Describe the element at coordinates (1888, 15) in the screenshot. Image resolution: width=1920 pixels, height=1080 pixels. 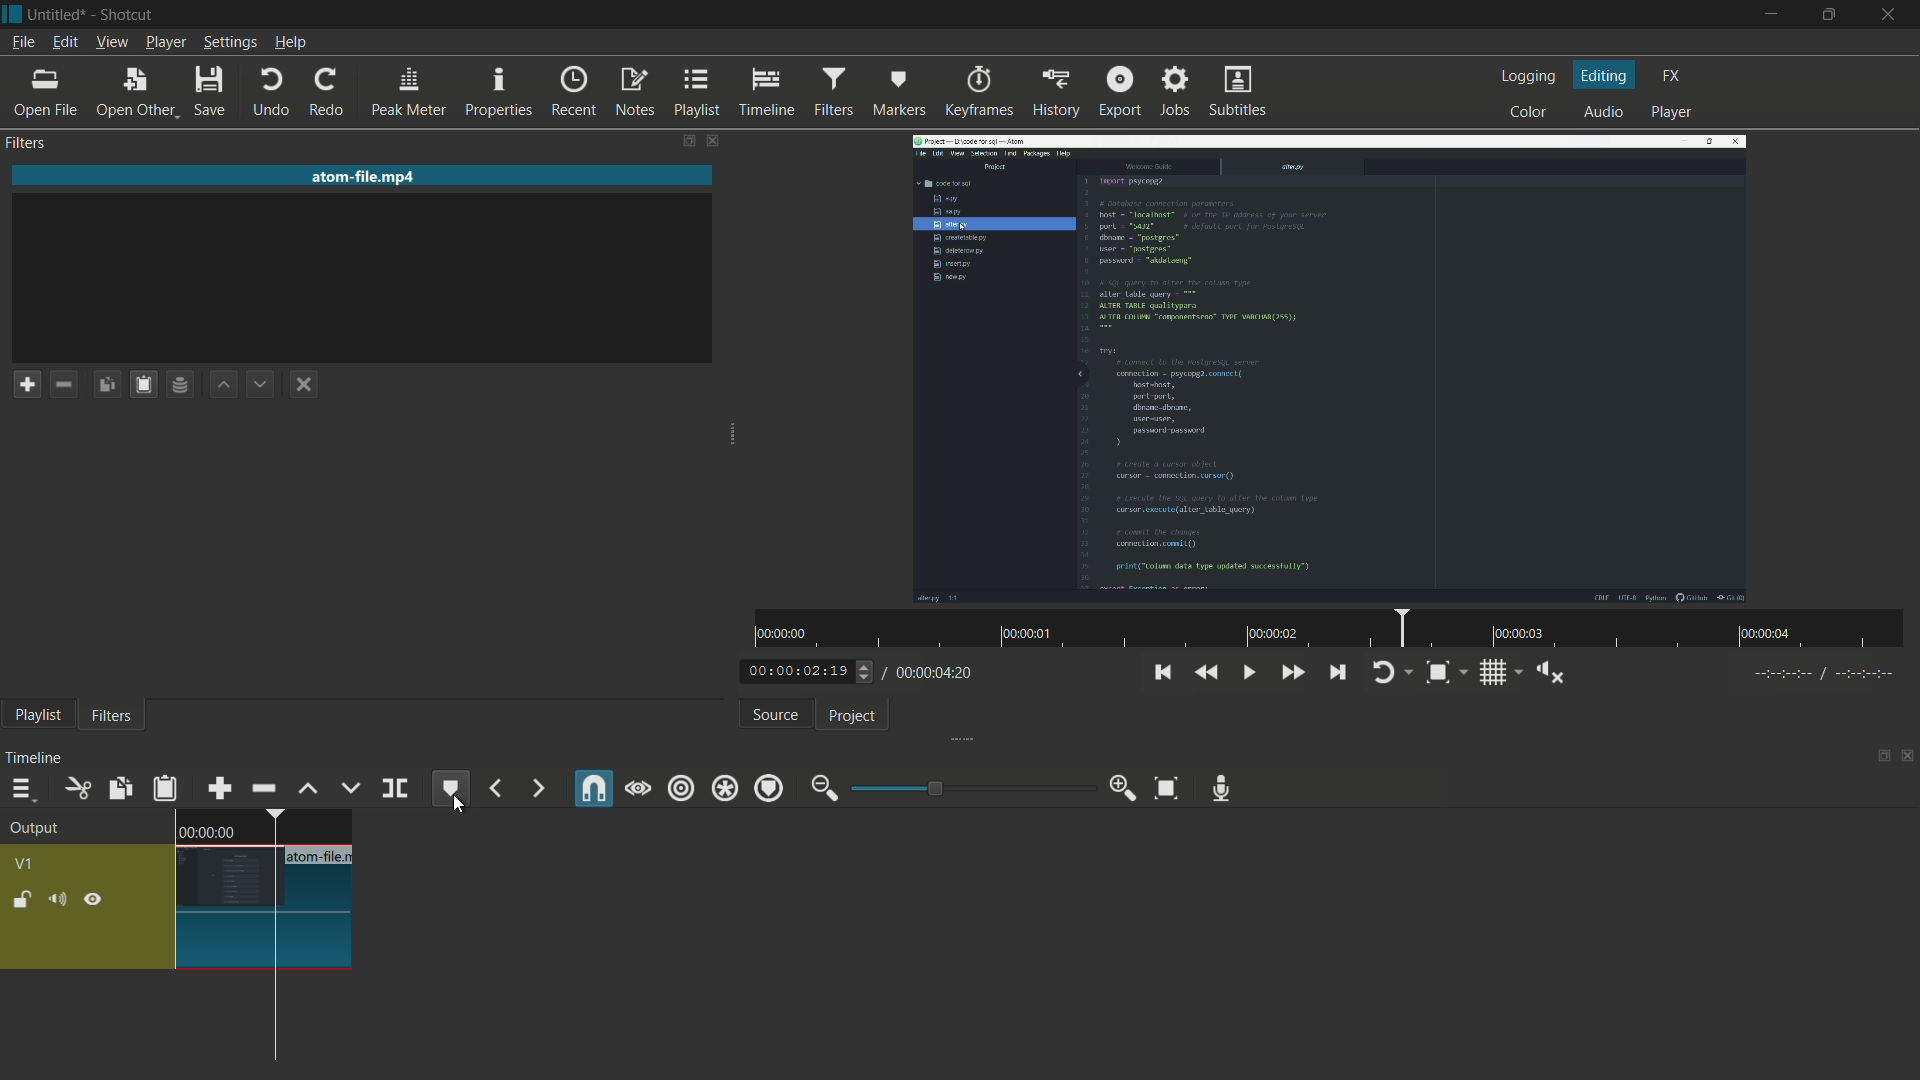
I see `close window` at that location.